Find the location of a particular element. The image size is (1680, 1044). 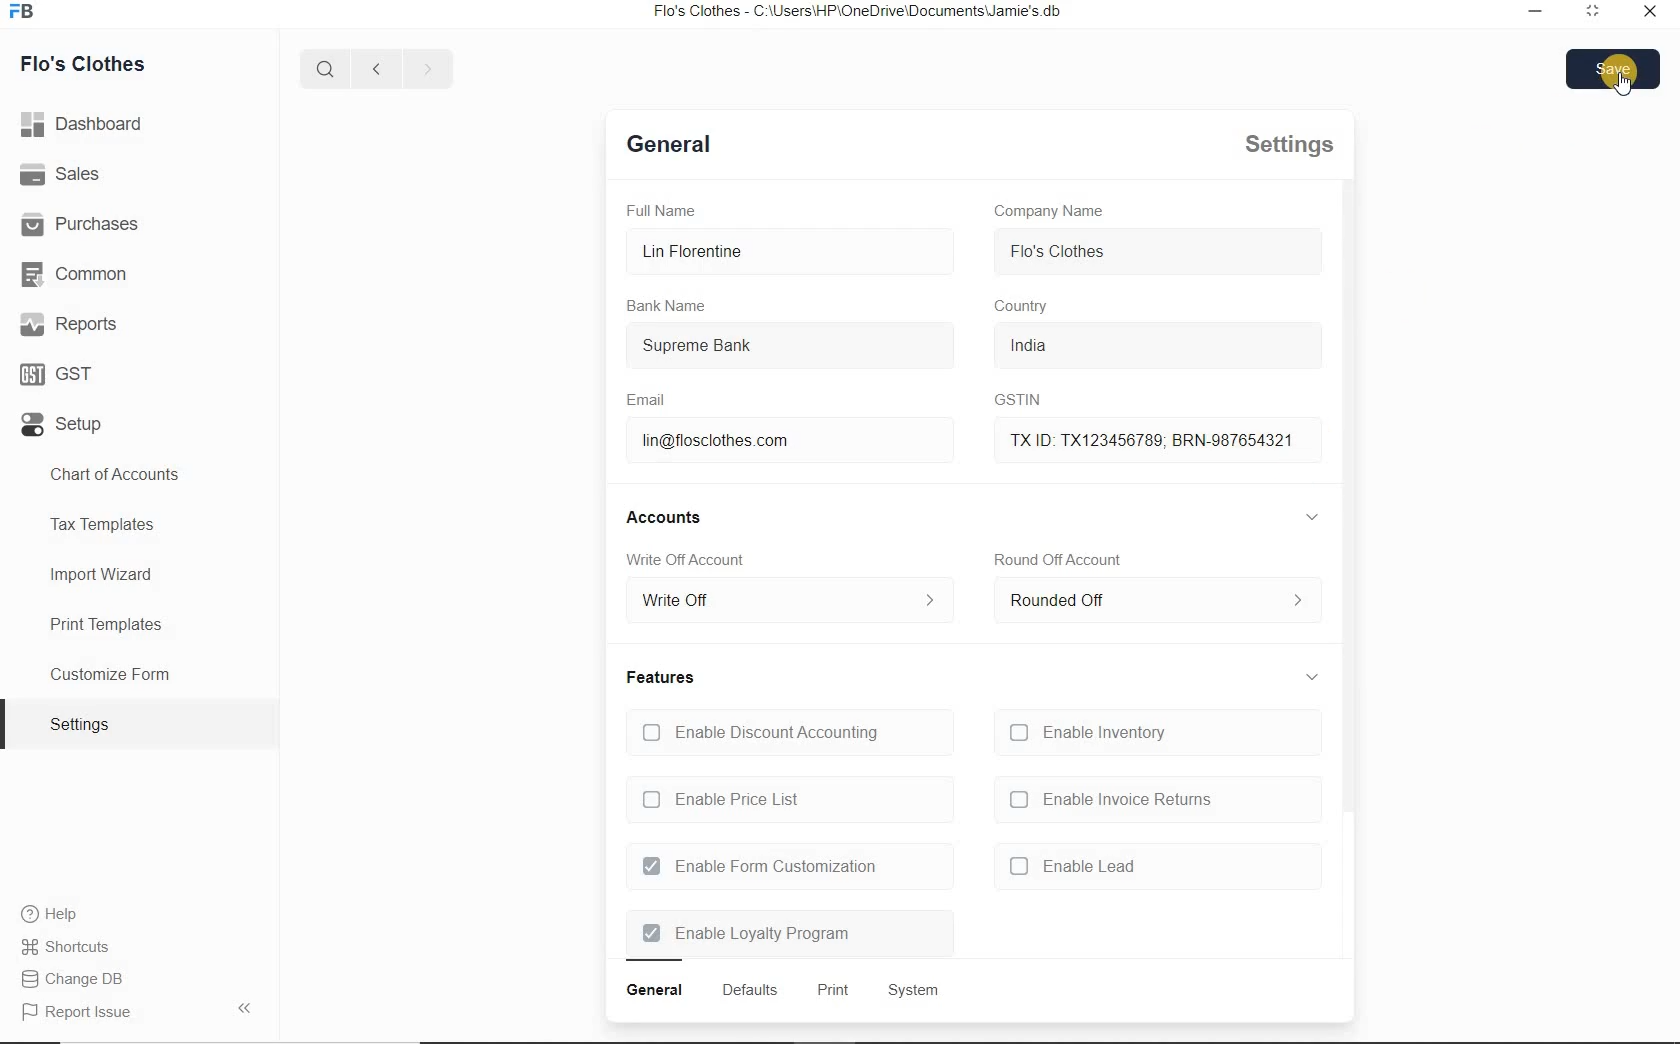

Write Off account is located at coordinates (691, 562).